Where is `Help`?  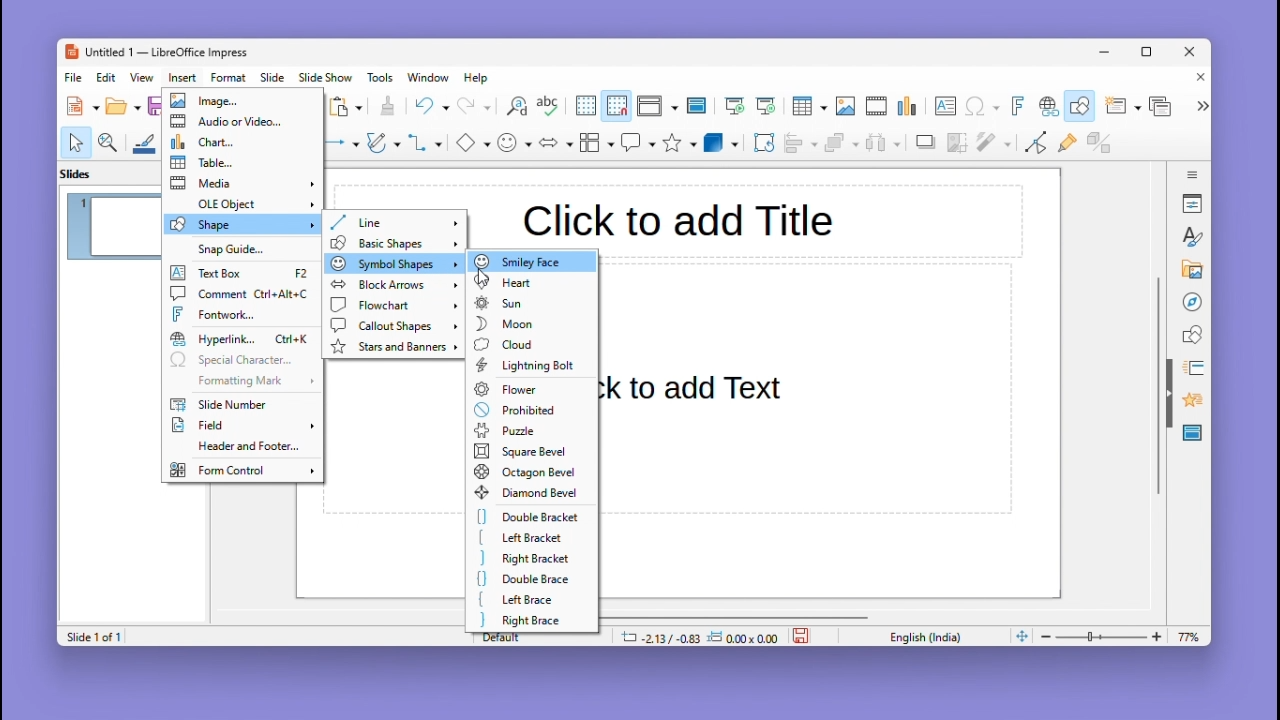
Help is located at coordinates (478, 78).